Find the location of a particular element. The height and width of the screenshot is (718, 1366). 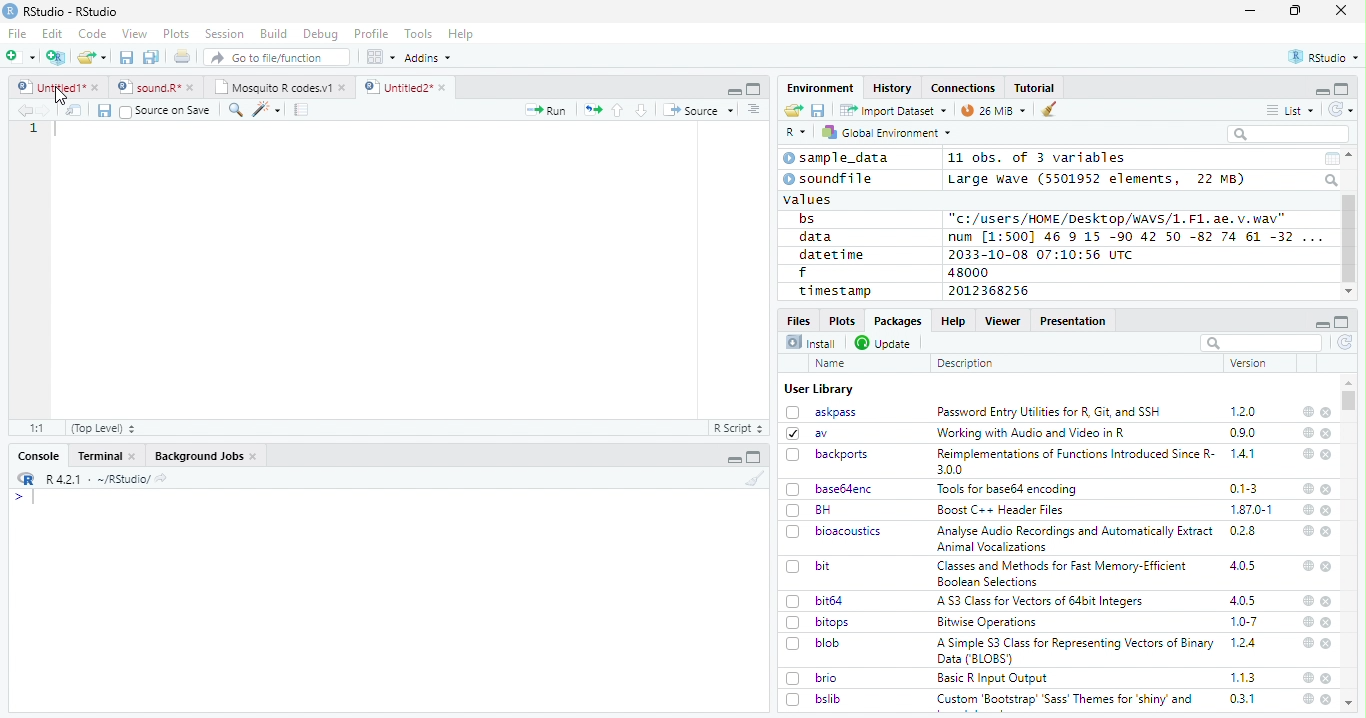

BH is located at coordinates (811, 510).